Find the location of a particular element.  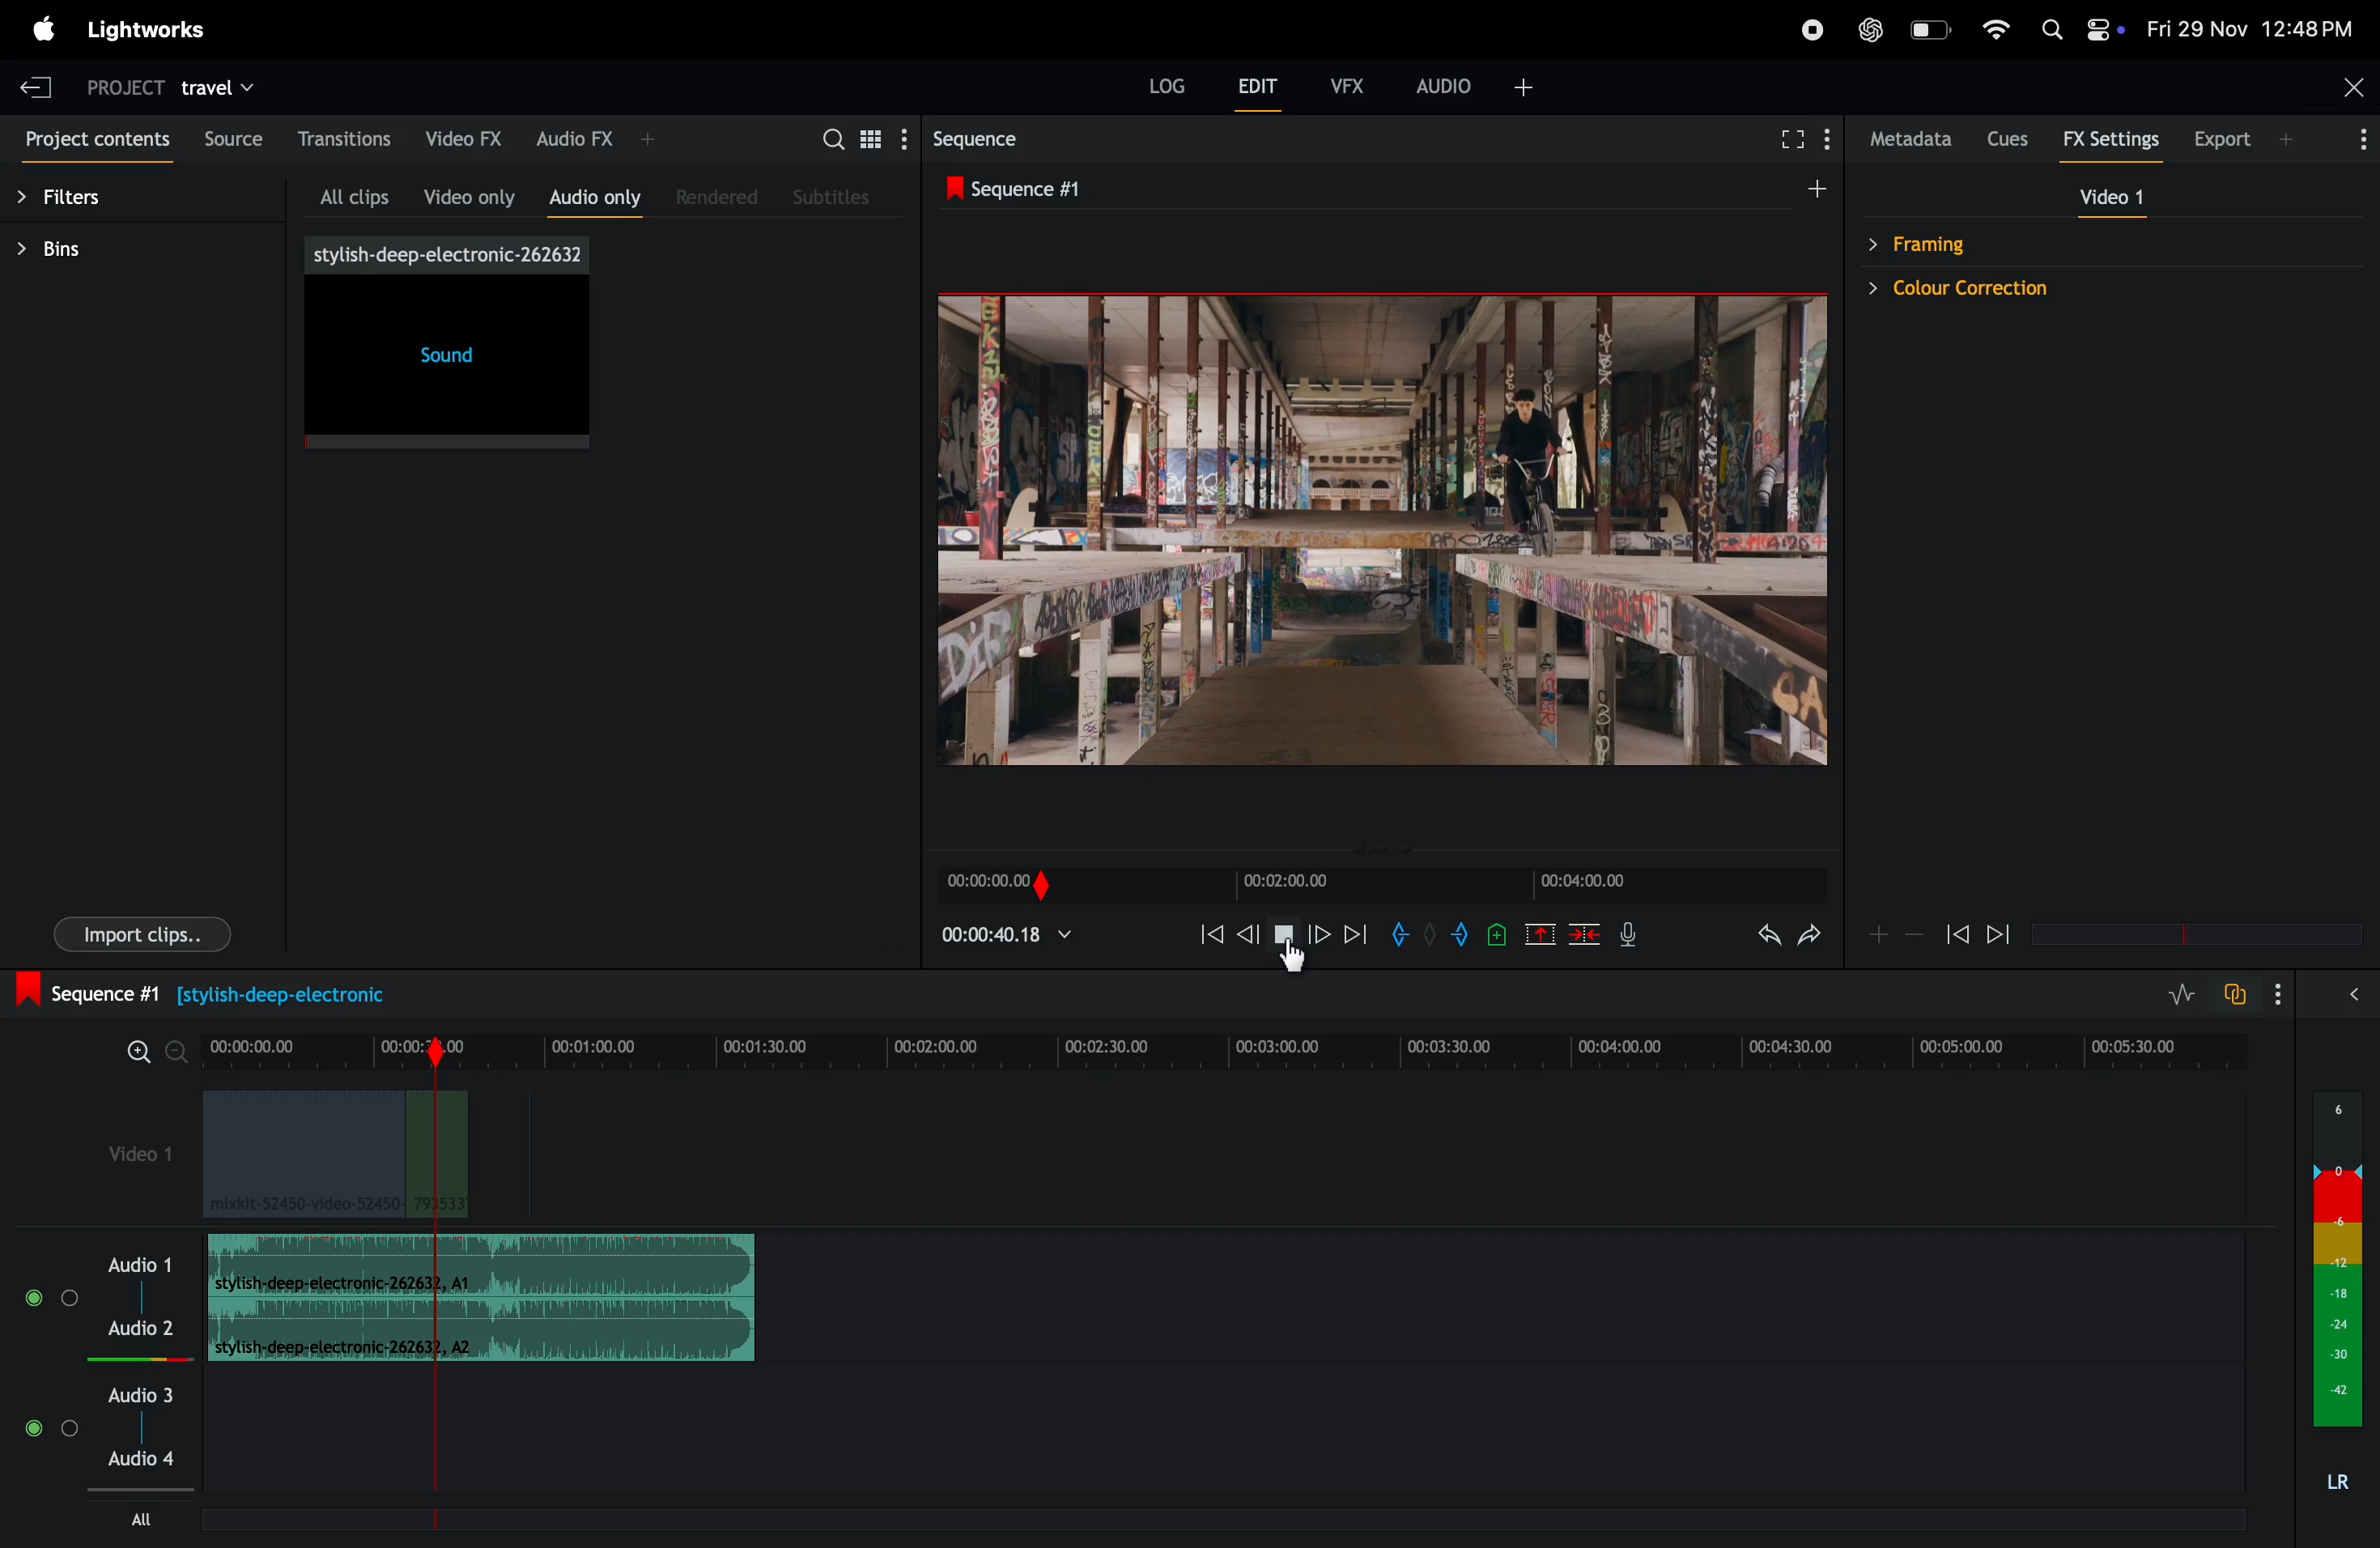

meta data is located at coordinates (1912, 140).